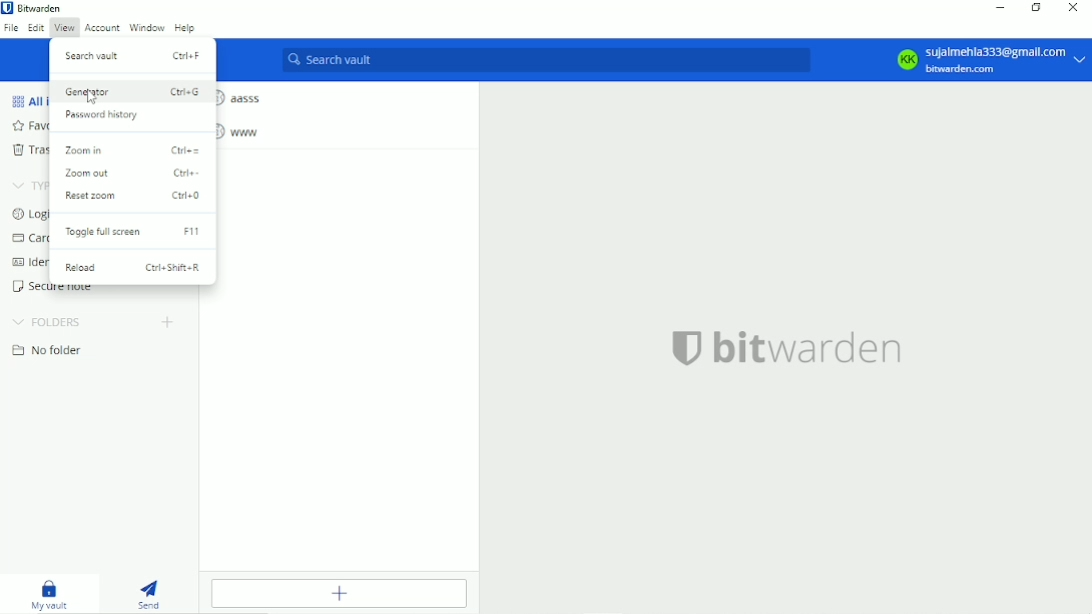 The image size is (1092, 614). Describe the element at coordinates (133, 92) in the screenshot. I see `Generator` at that location.